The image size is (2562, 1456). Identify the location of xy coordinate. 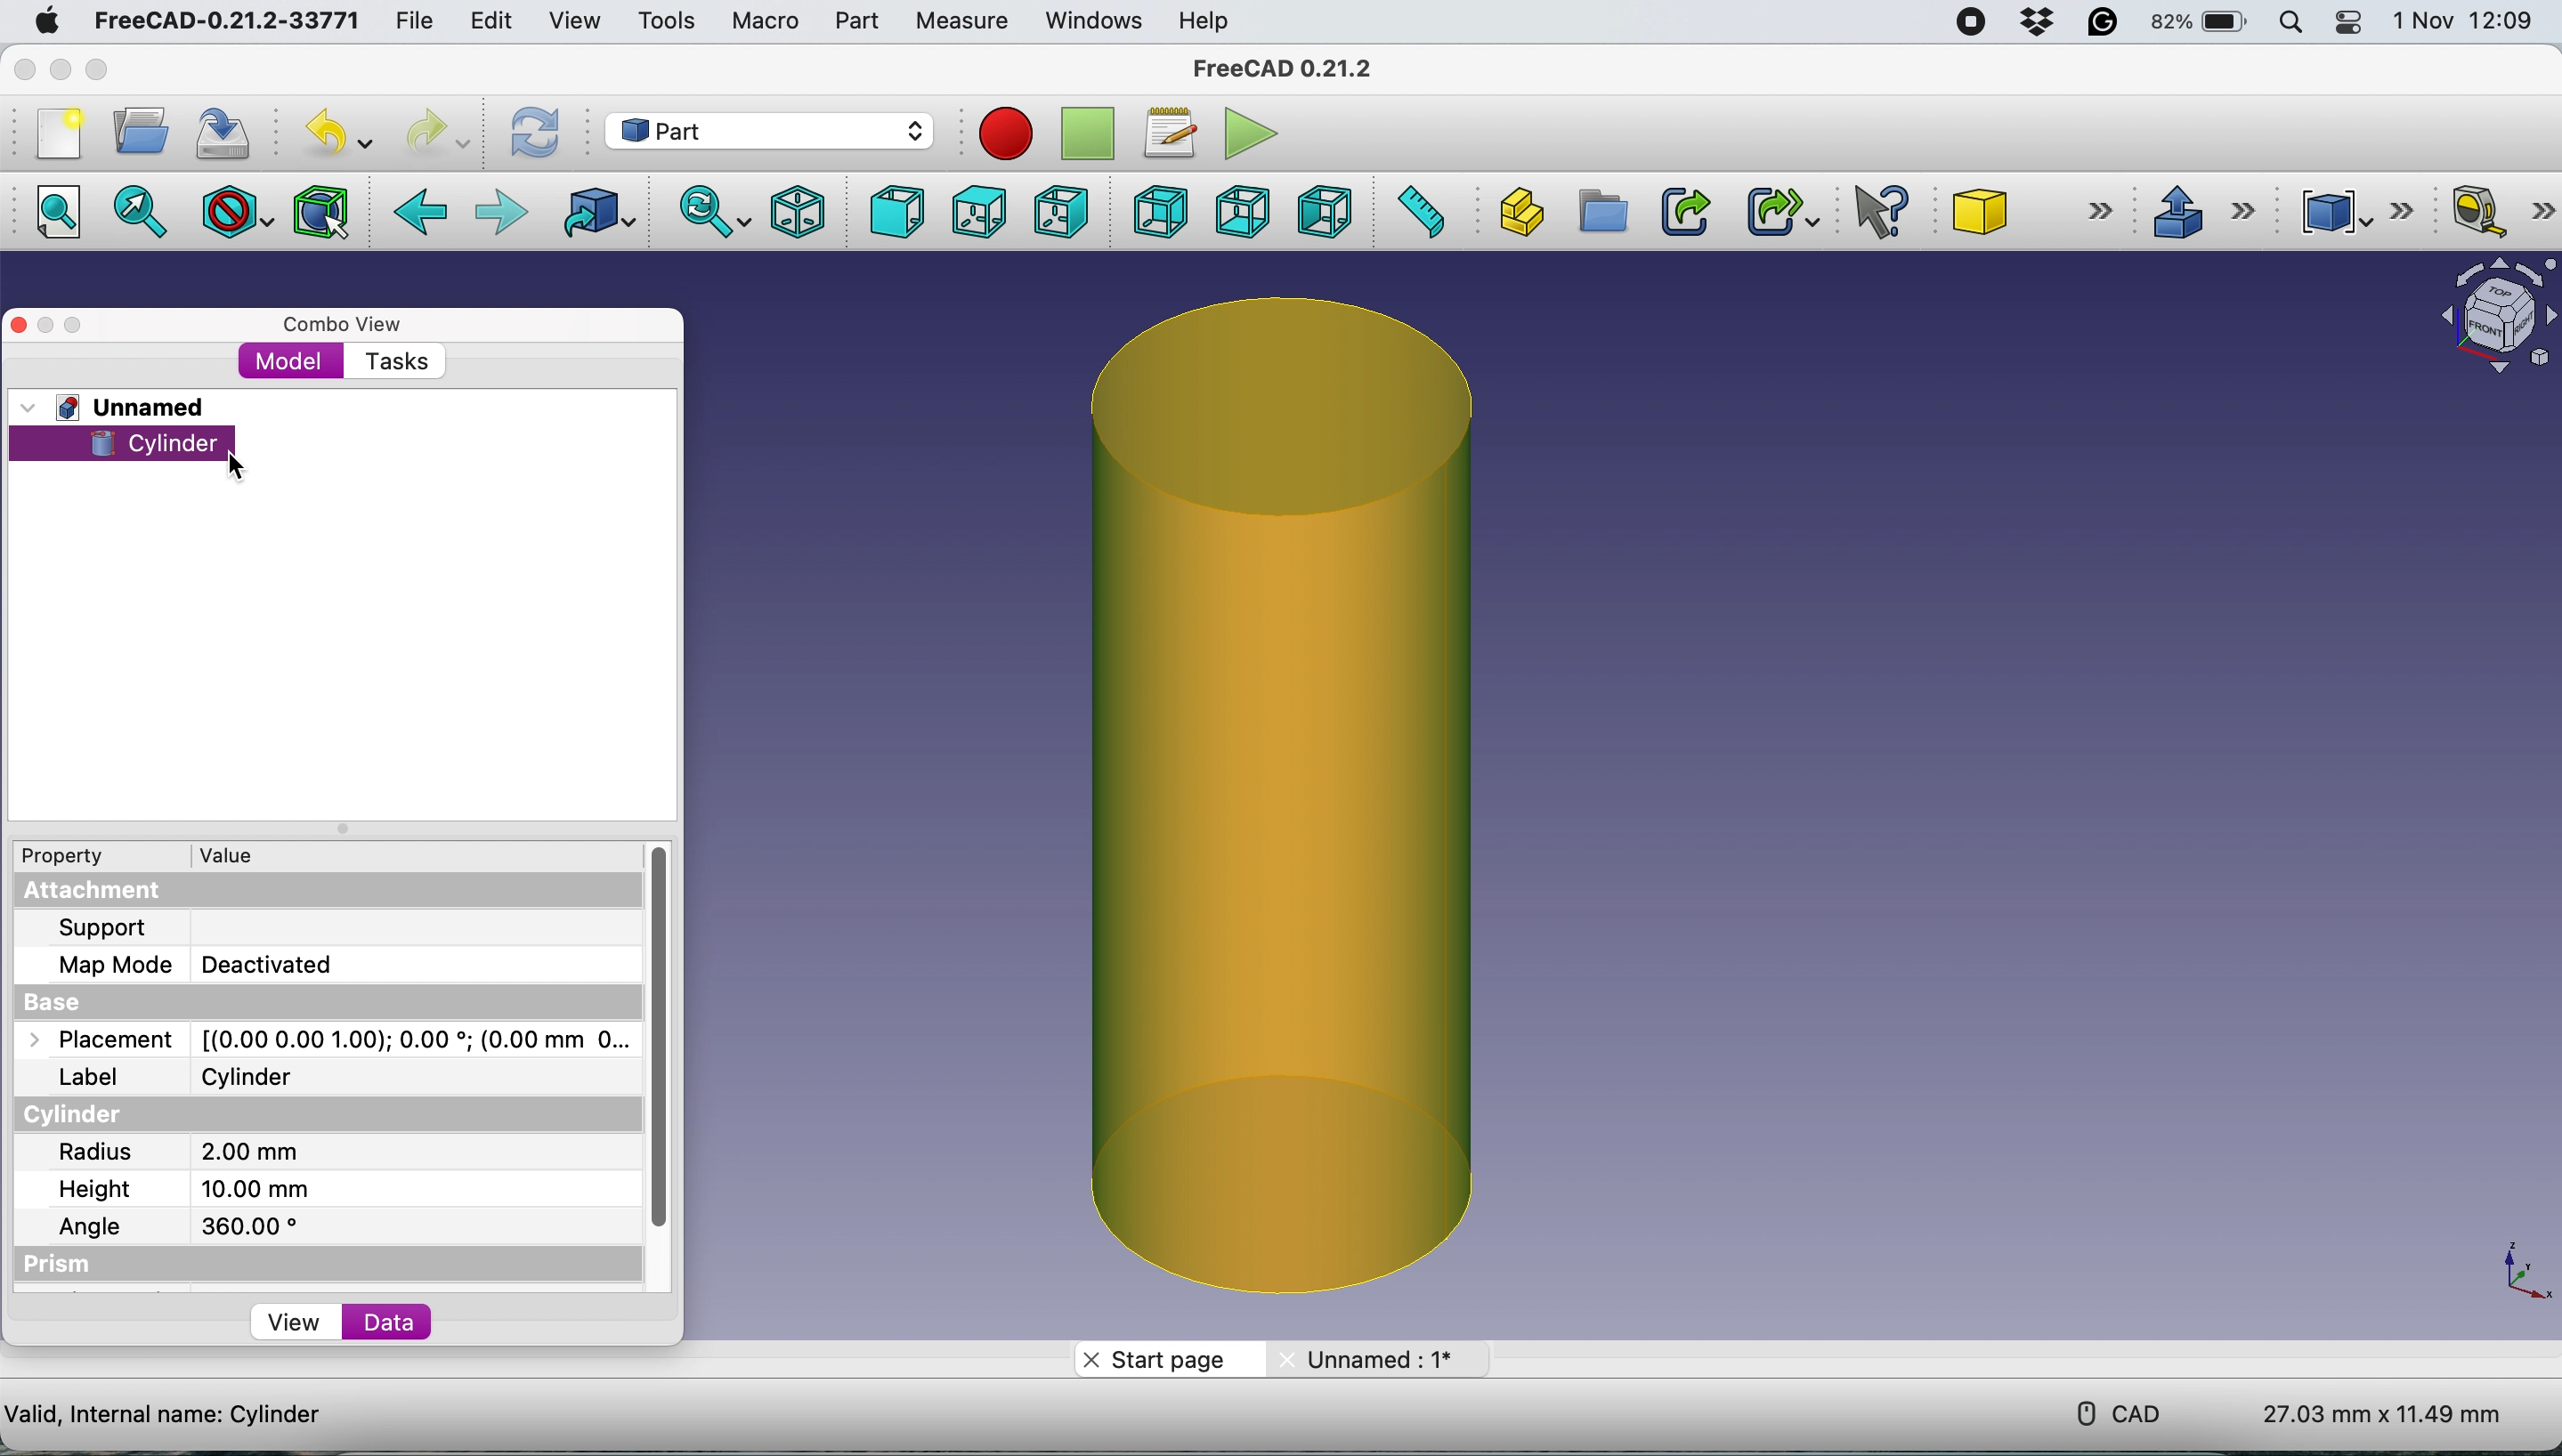
(2519, 1269).